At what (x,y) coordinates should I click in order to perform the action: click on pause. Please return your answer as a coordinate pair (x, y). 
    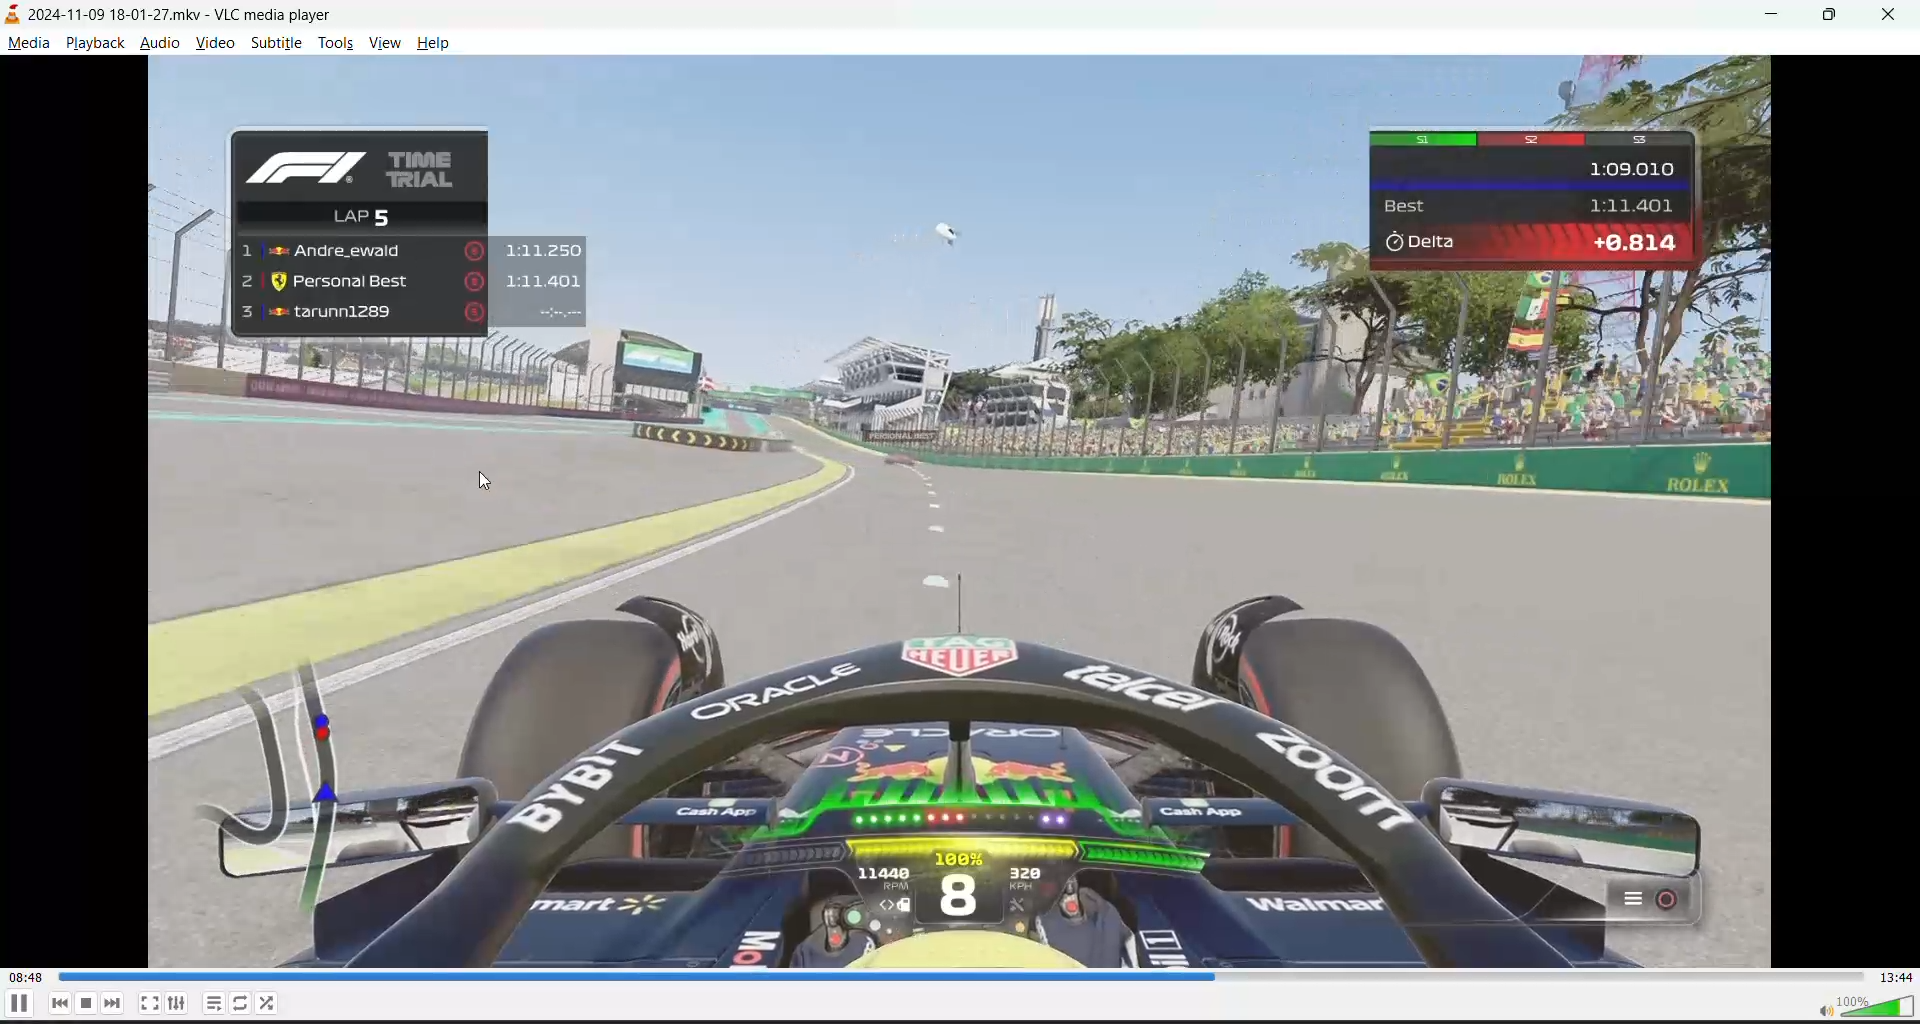
    Looking at the image, I should click on (17, 1004).